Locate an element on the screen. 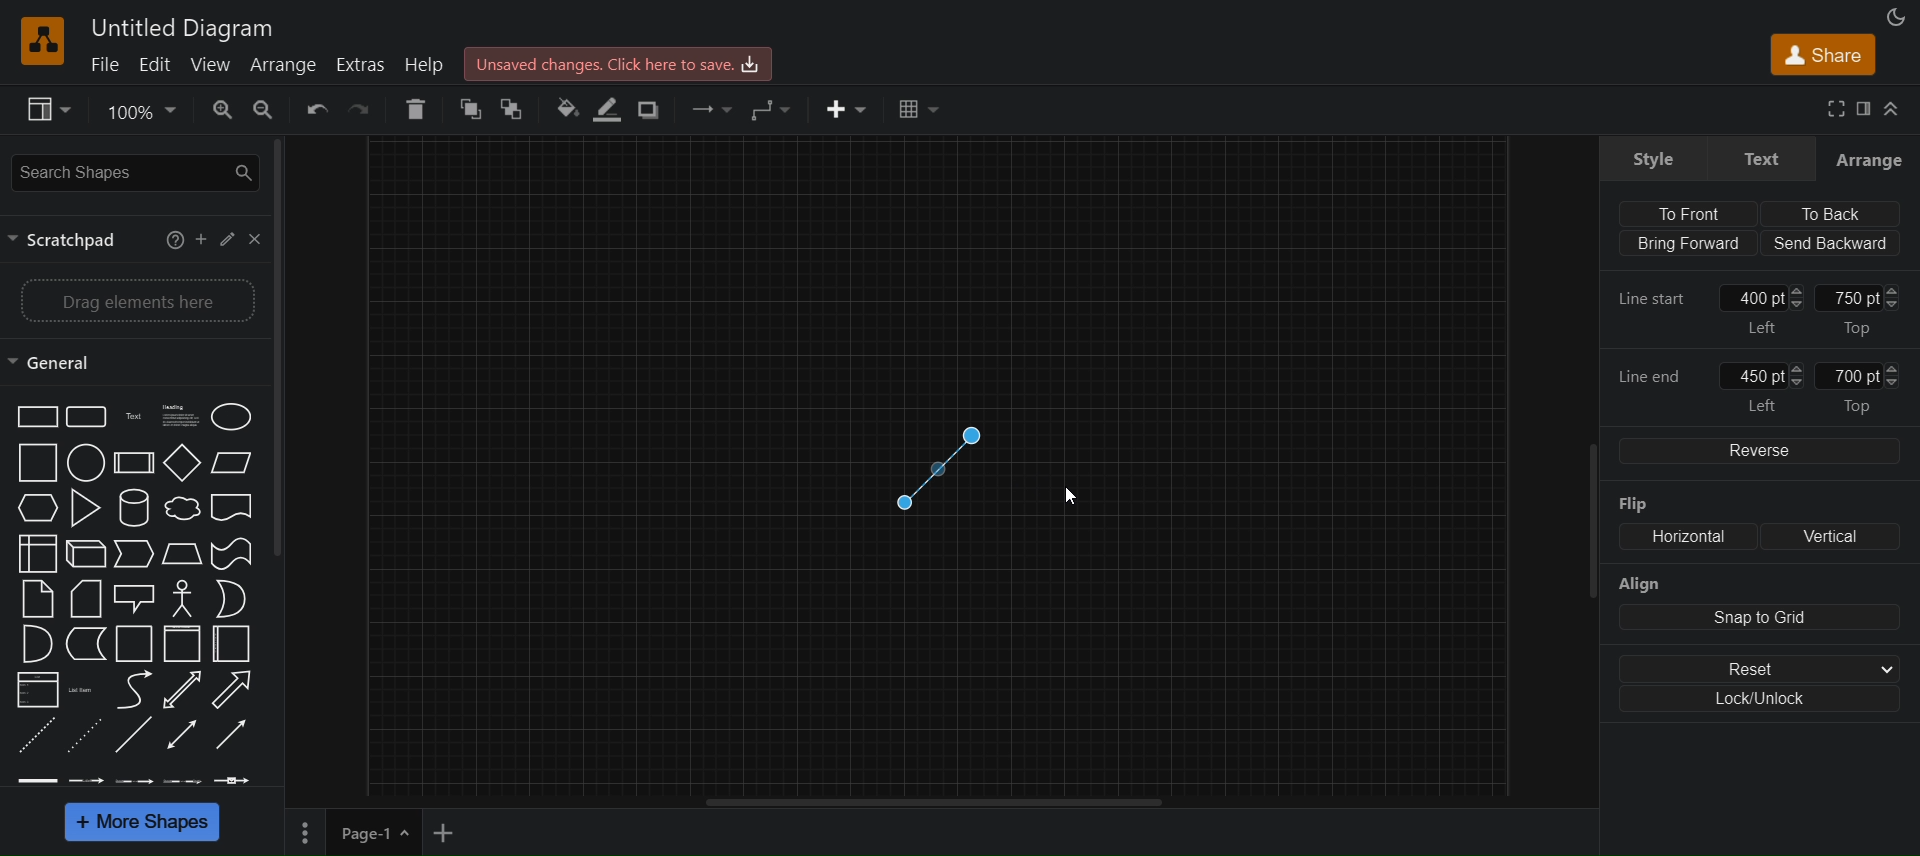 This screenshot has width=1920, height=856. Parallelogram is located at coordinates (232, 462).